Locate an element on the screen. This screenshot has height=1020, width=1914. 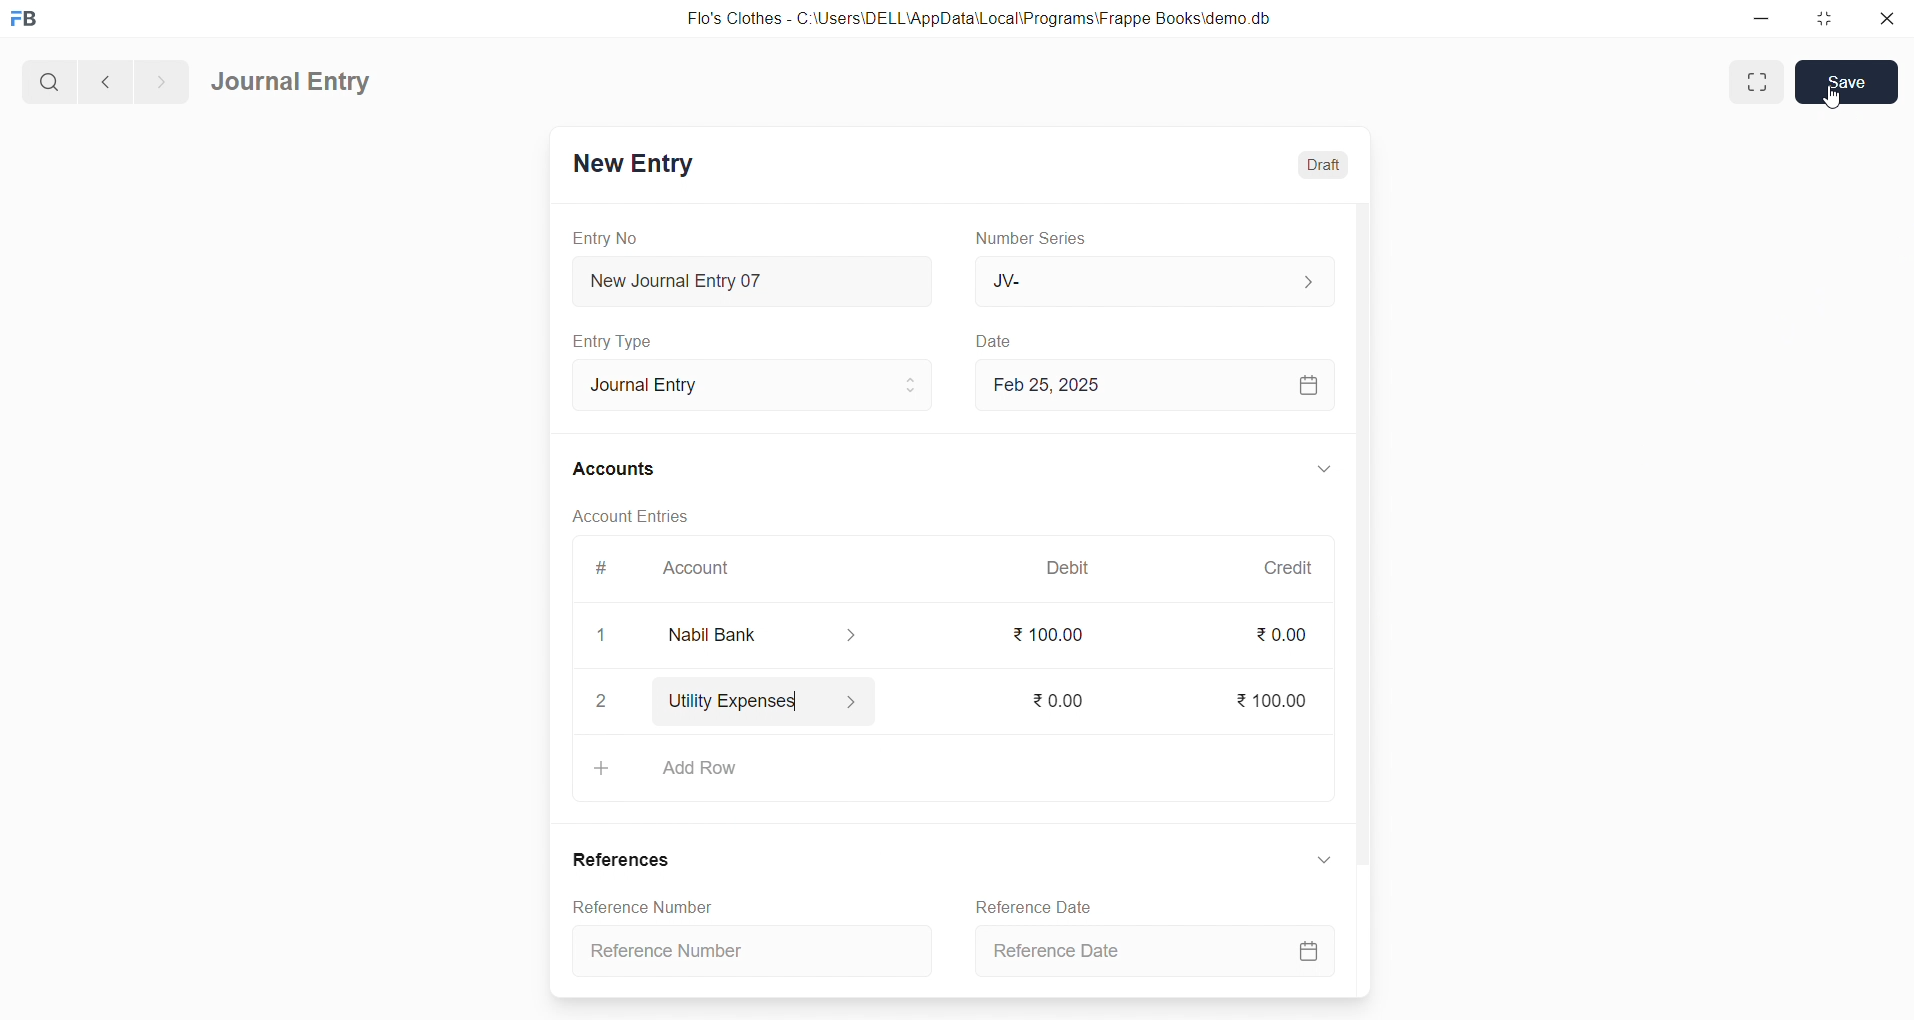
Utility Expenses is located at coordinates (786, 697).